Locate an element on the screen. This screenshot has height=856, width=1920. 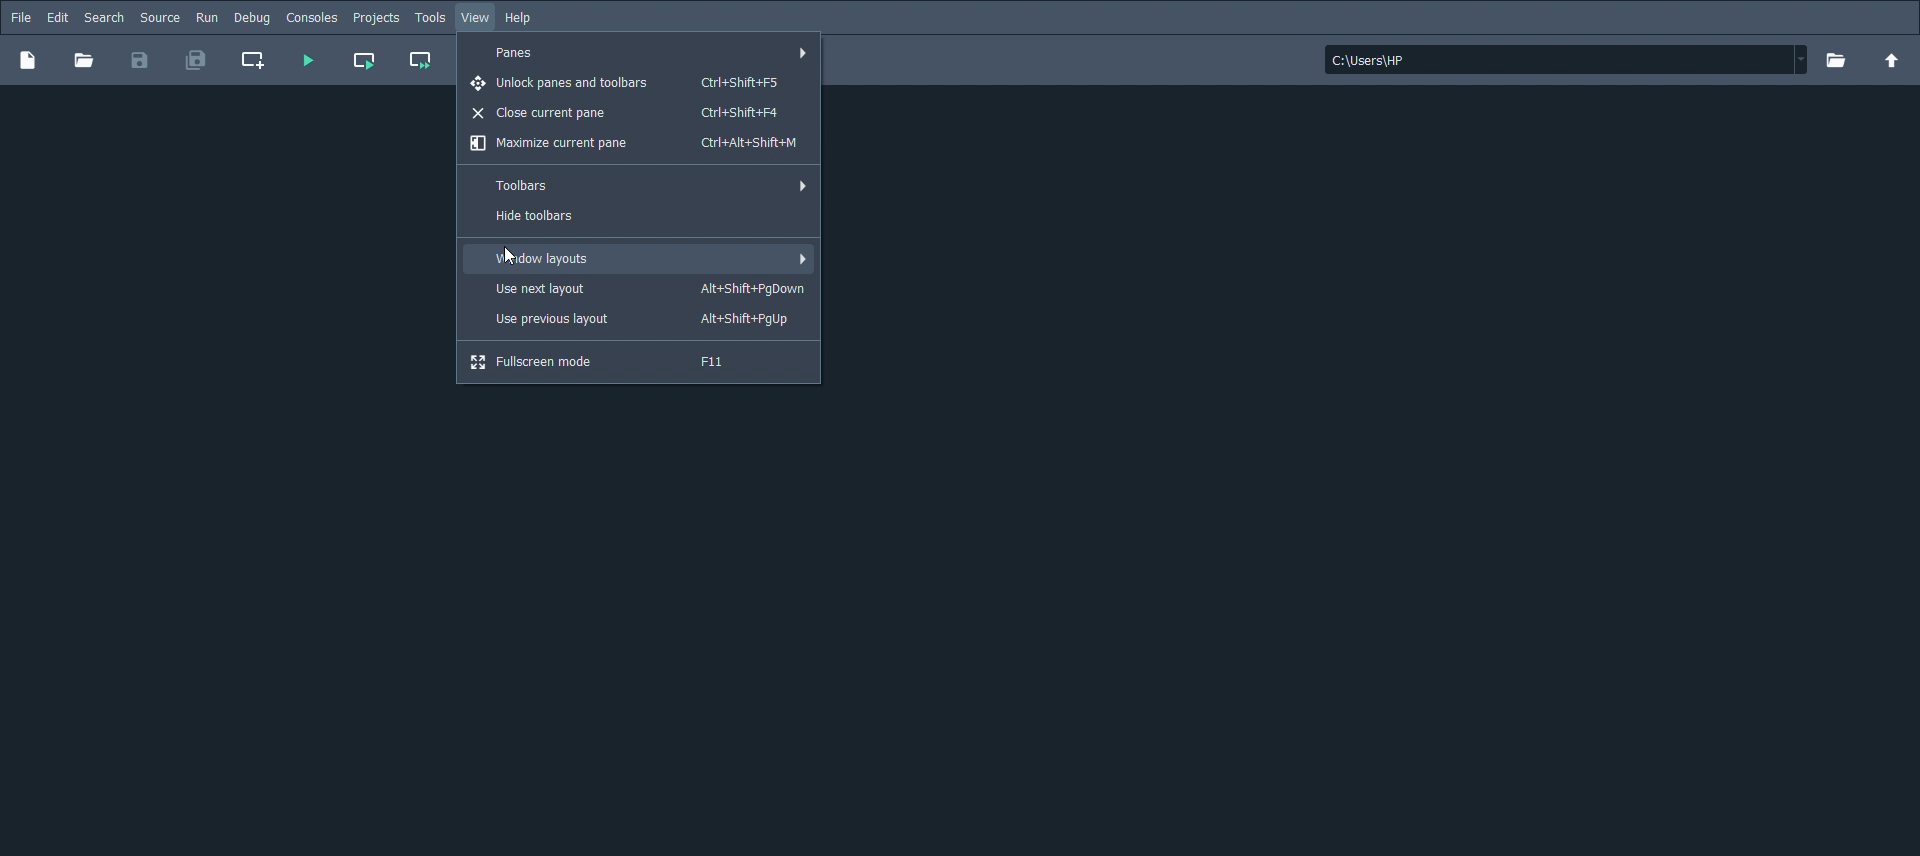
Open file is located at coordinates (87, 62).